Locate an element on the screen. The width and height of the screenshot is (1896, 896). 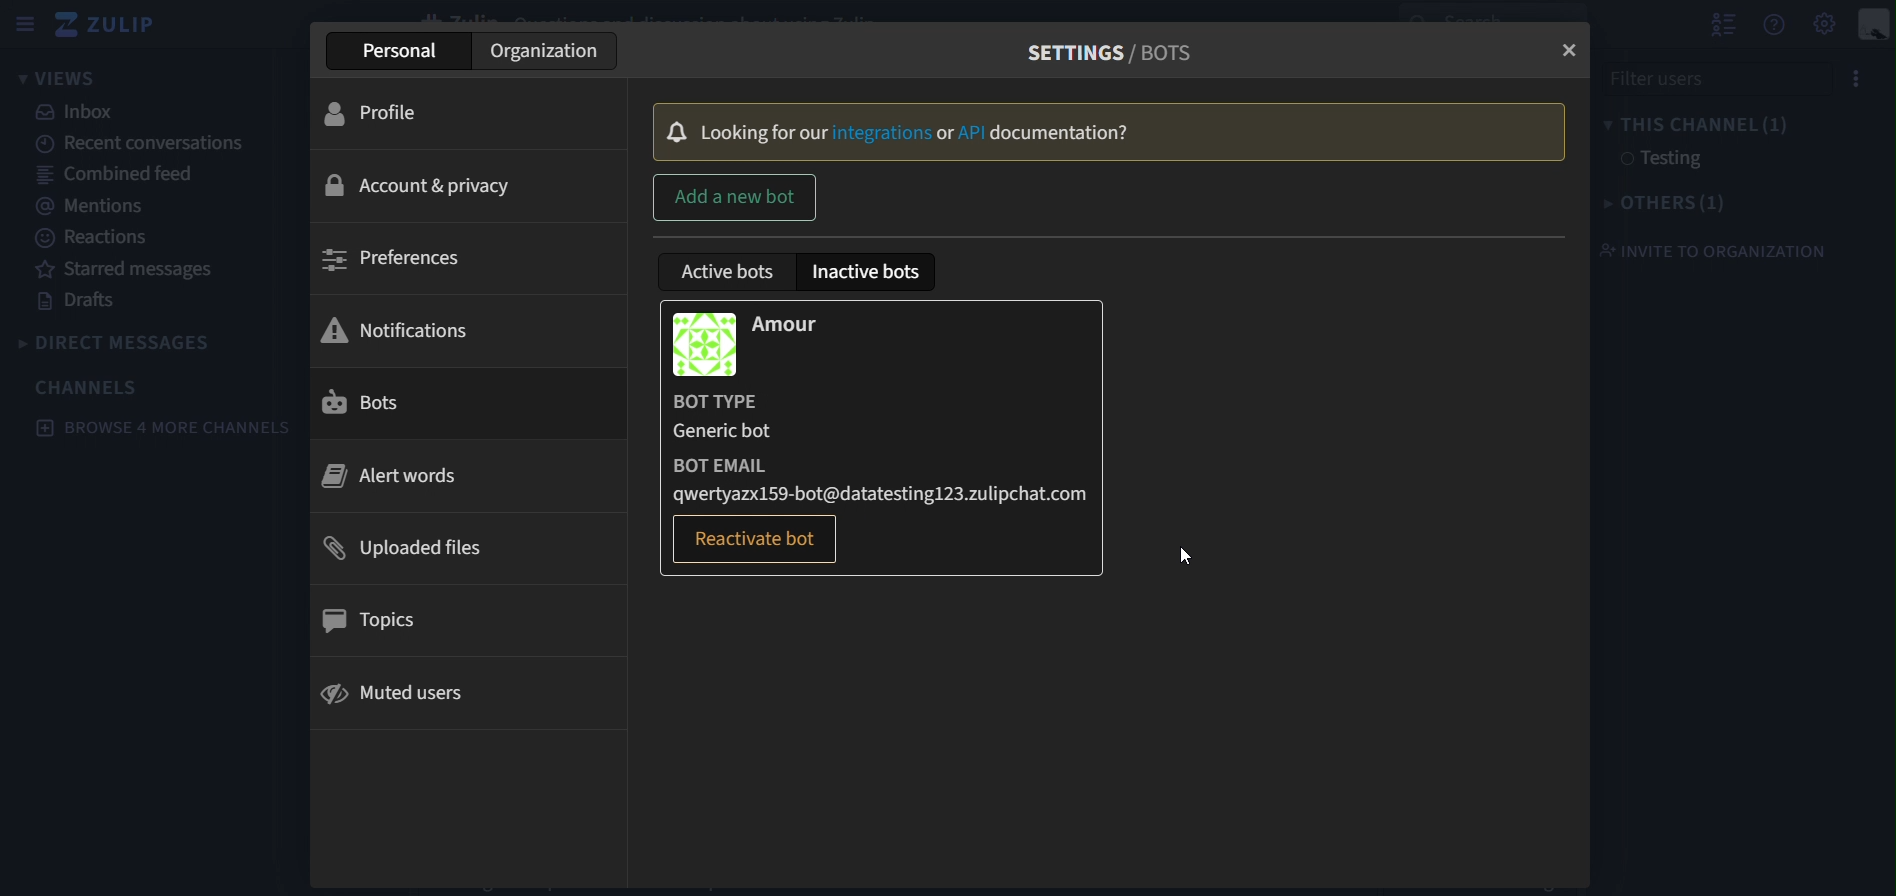
testing is located at coordinates (1657, 160).